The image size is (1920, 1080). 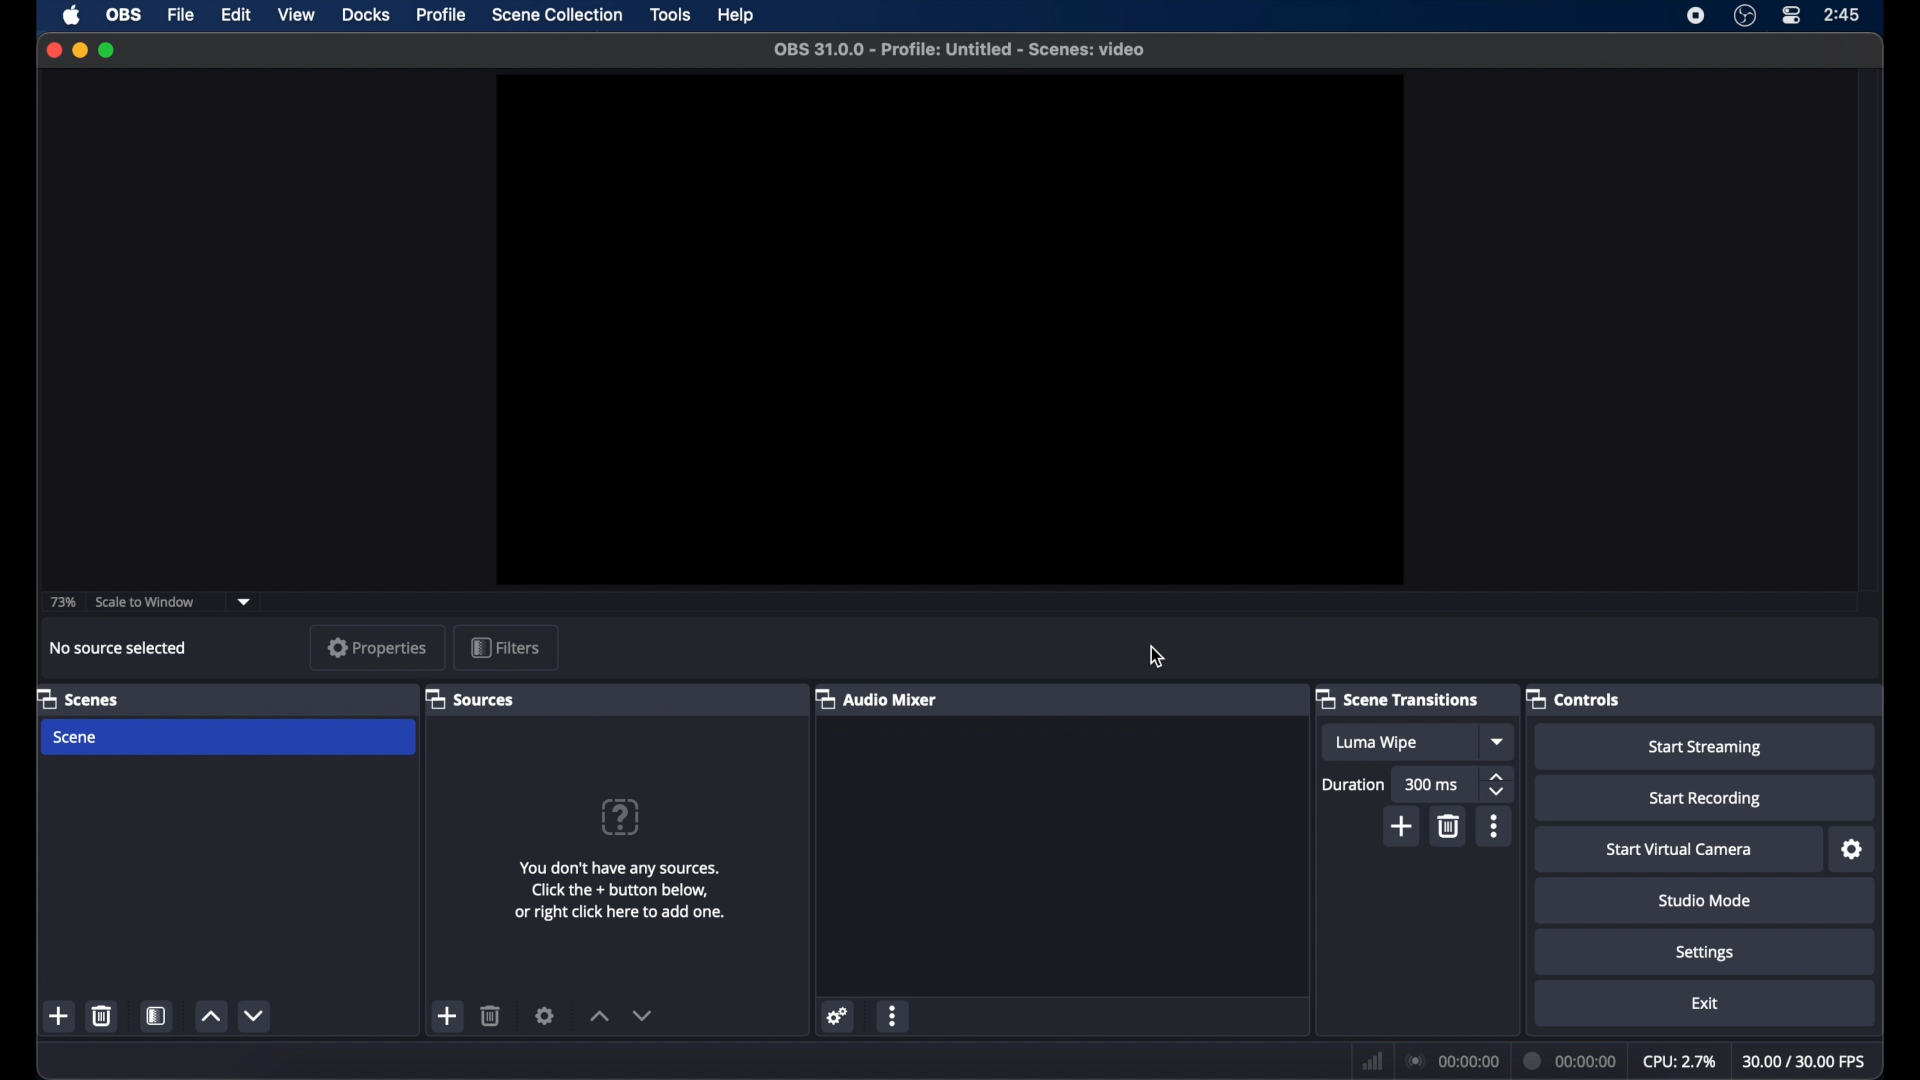 What do you see at coordinates (1402, 826) in the screenshot?
I see `add` at bounding box center [1402, 826].